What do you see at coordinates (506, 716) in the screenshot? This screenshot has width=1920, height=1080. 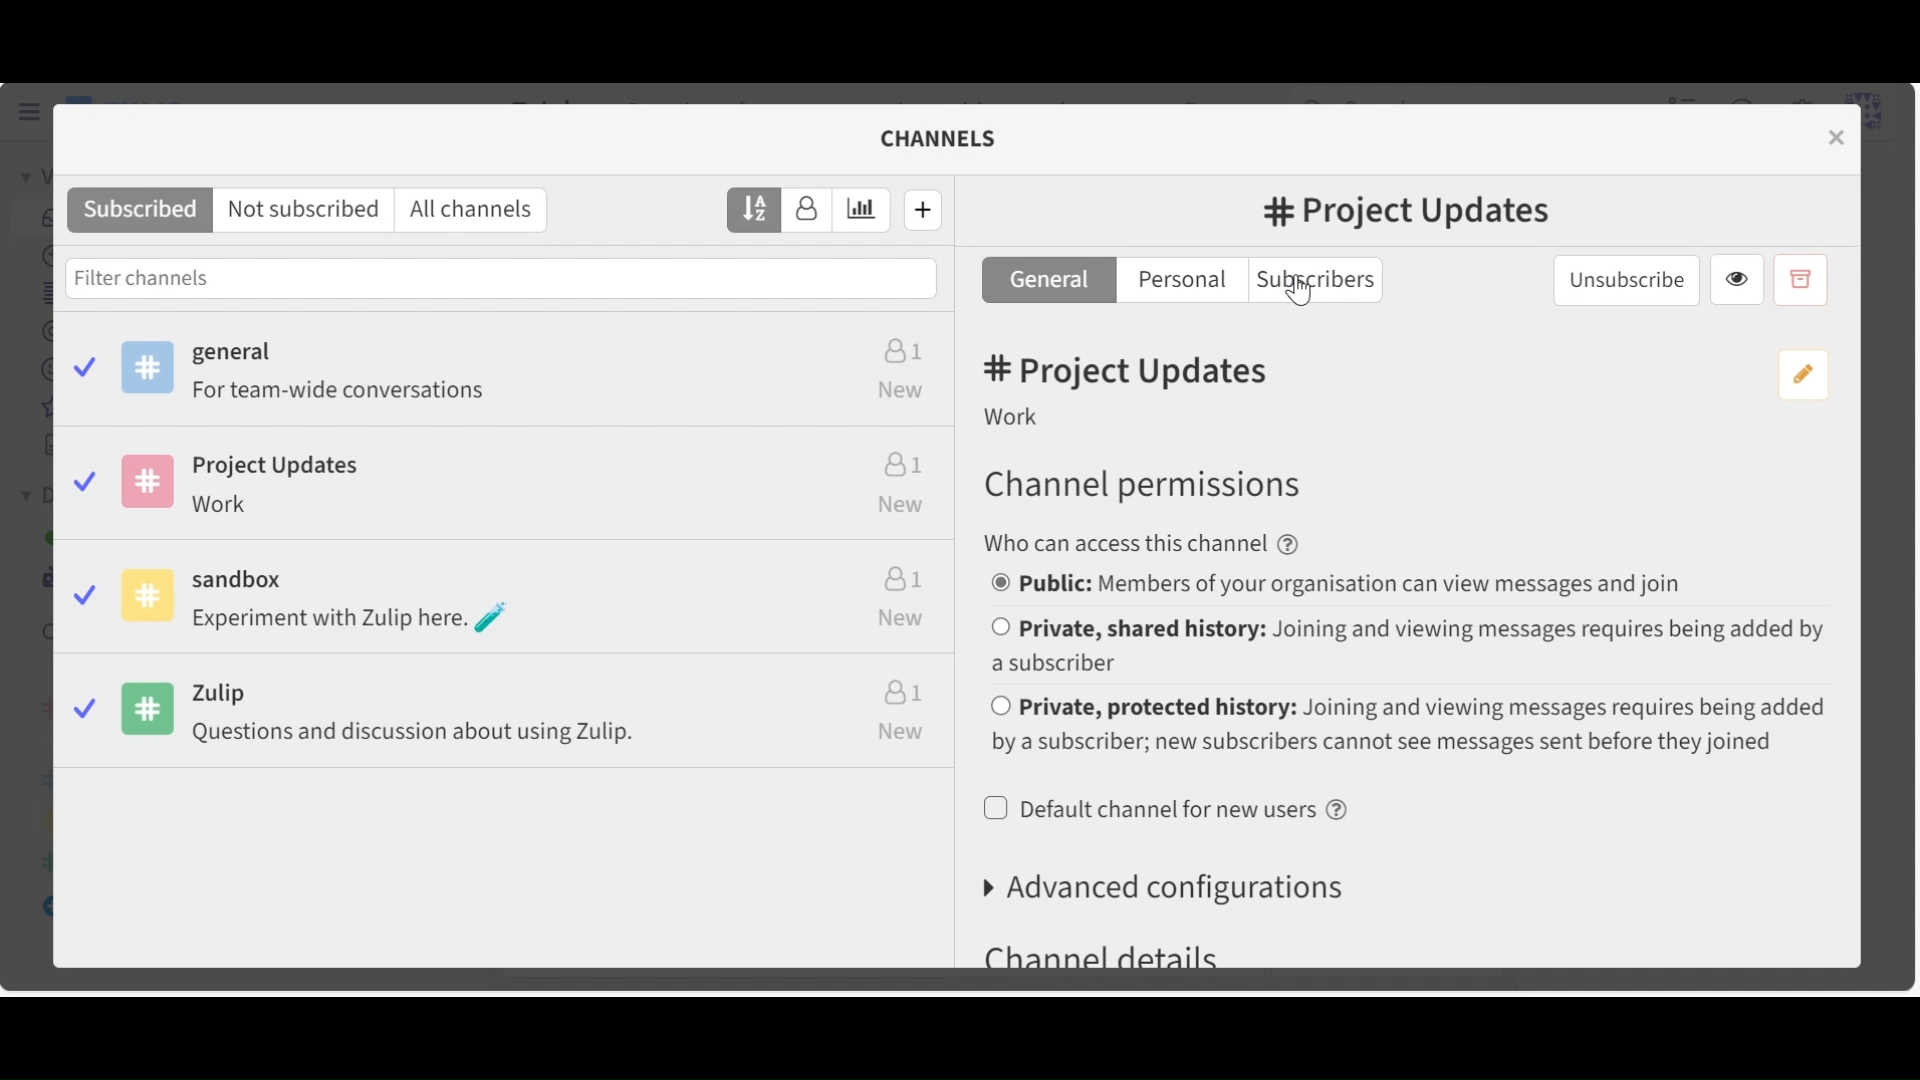 I see `Zulip` at bounding box center [506, 716].